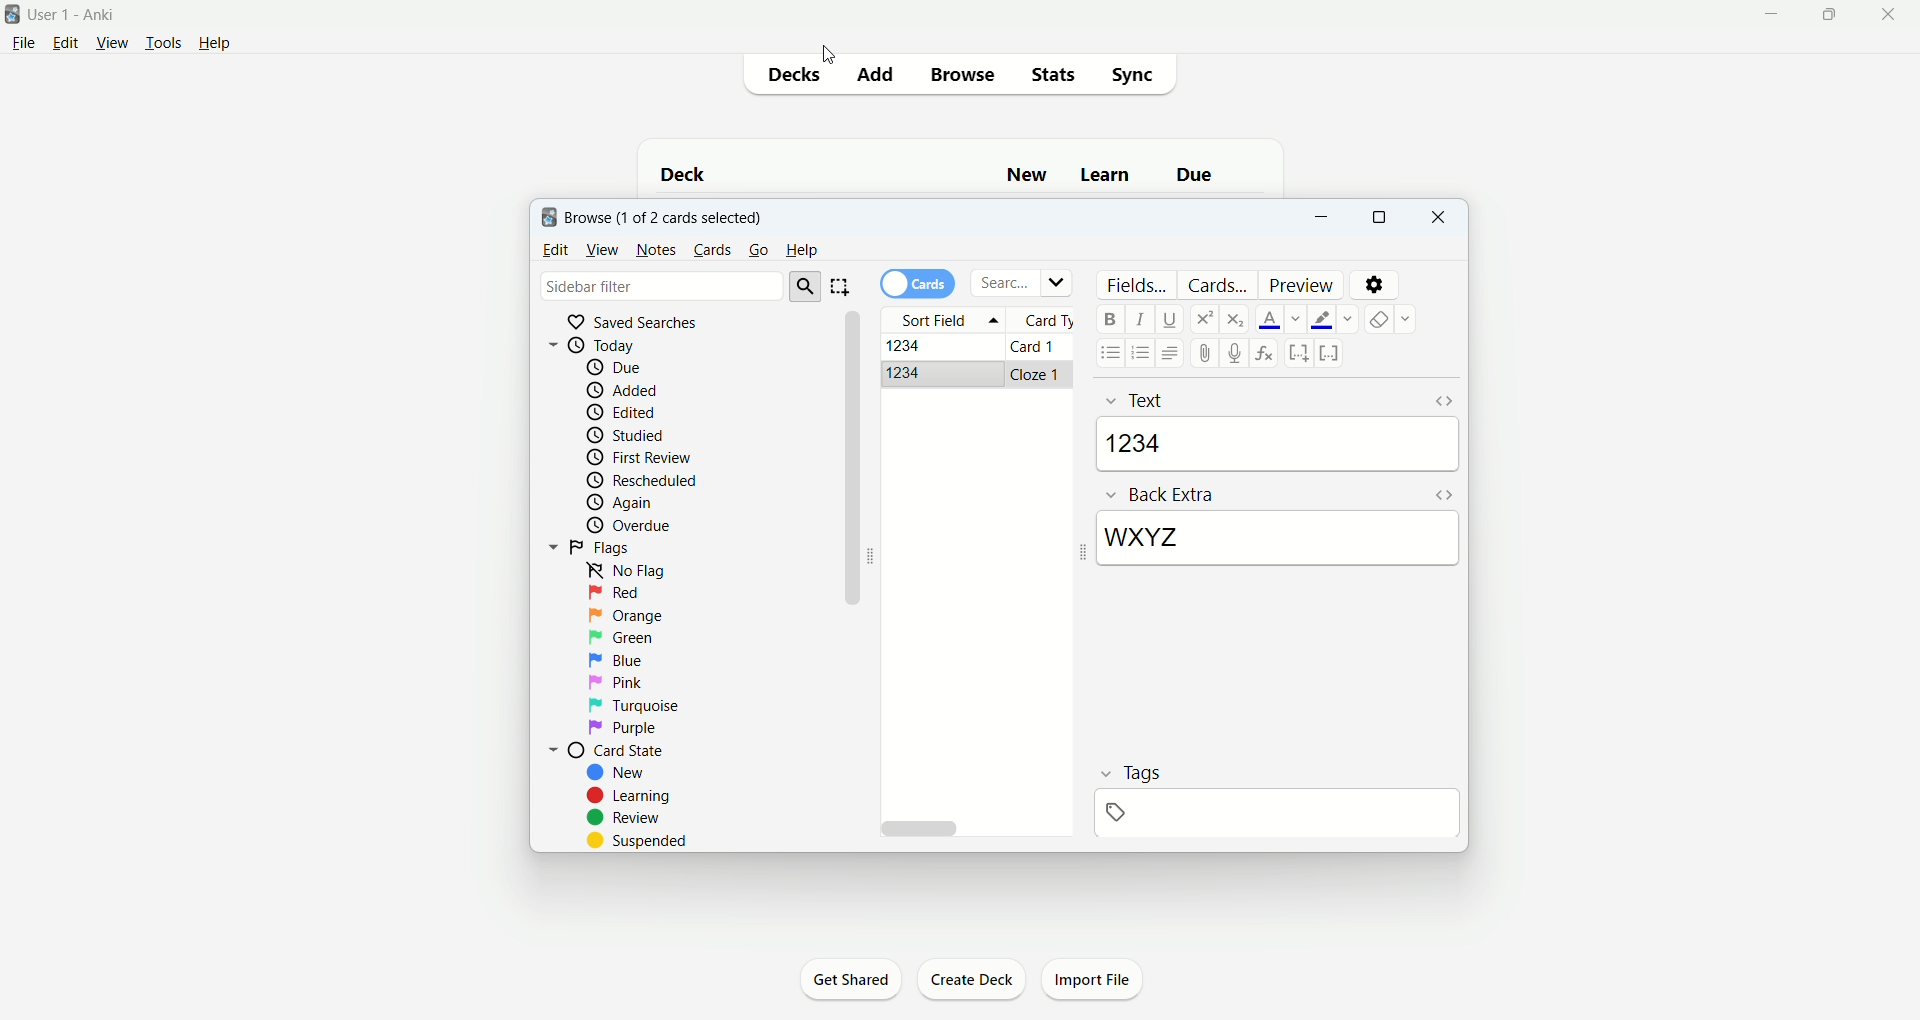 This screenshot has width=1920, height=1020. Describe the element at coordinates (1109, 352) in the screenshot. I see `unordered list` at that location.